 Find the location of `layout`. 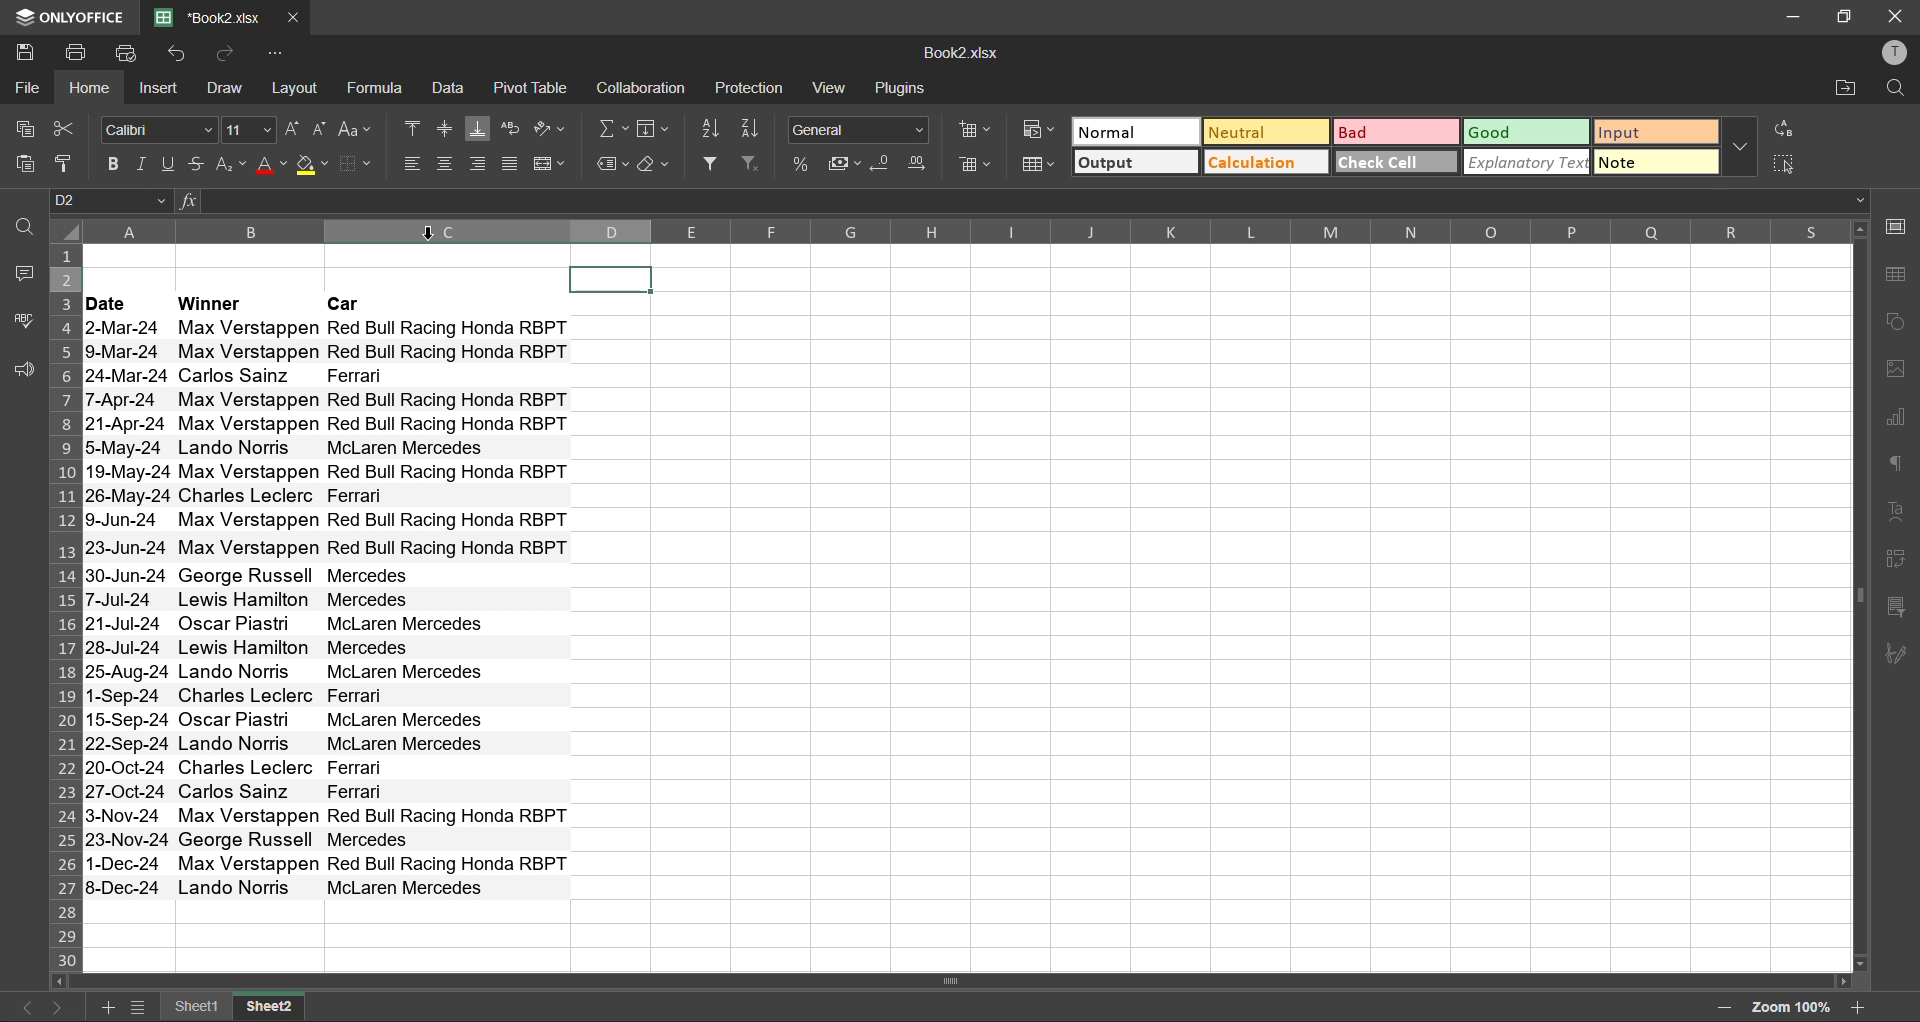

layout is located at coordinates (299, 88).